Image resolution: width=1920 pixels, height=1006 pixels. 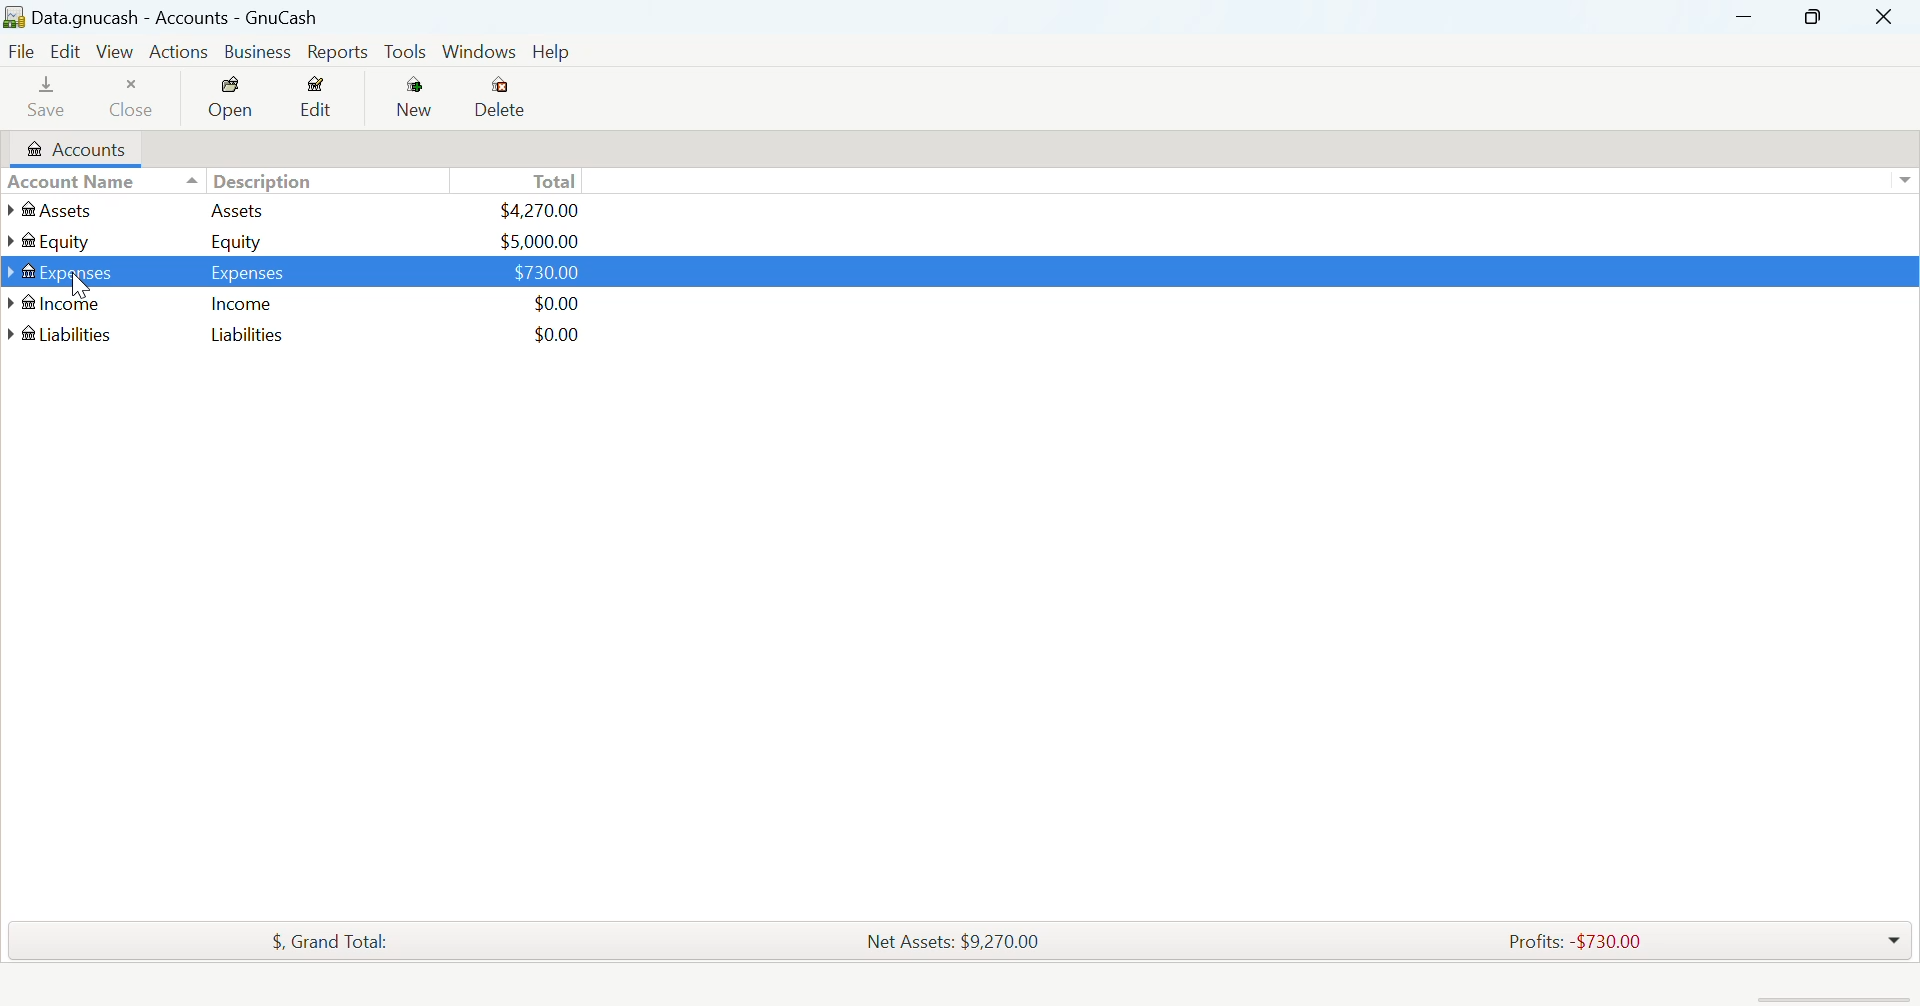 I want to click on Help, so click(x=554, y=51).